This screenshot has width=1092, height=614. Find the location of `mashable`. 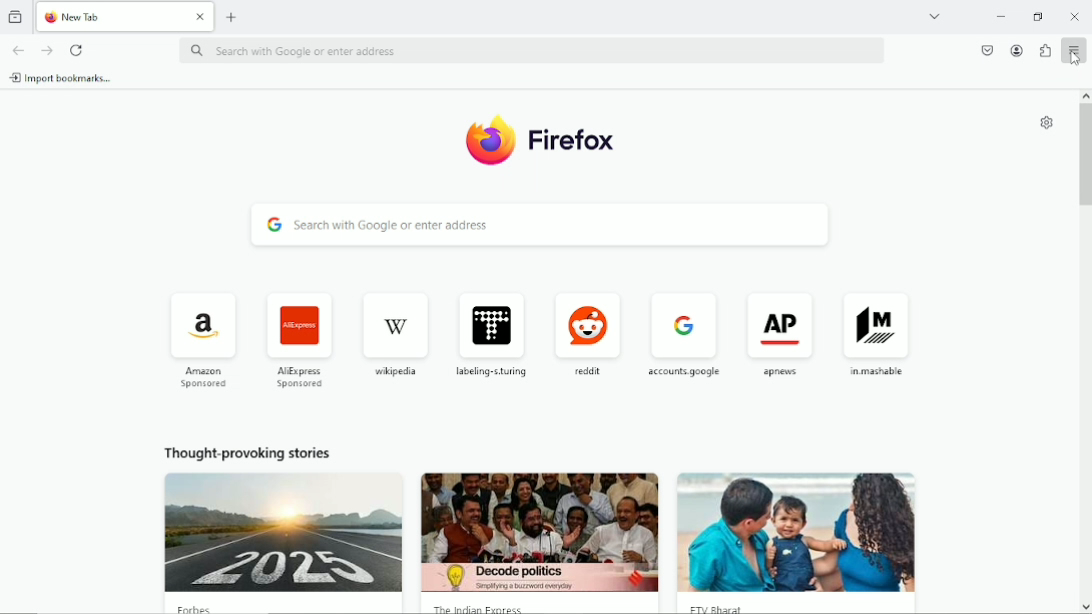

mashable is located at coordinates (877, 333).